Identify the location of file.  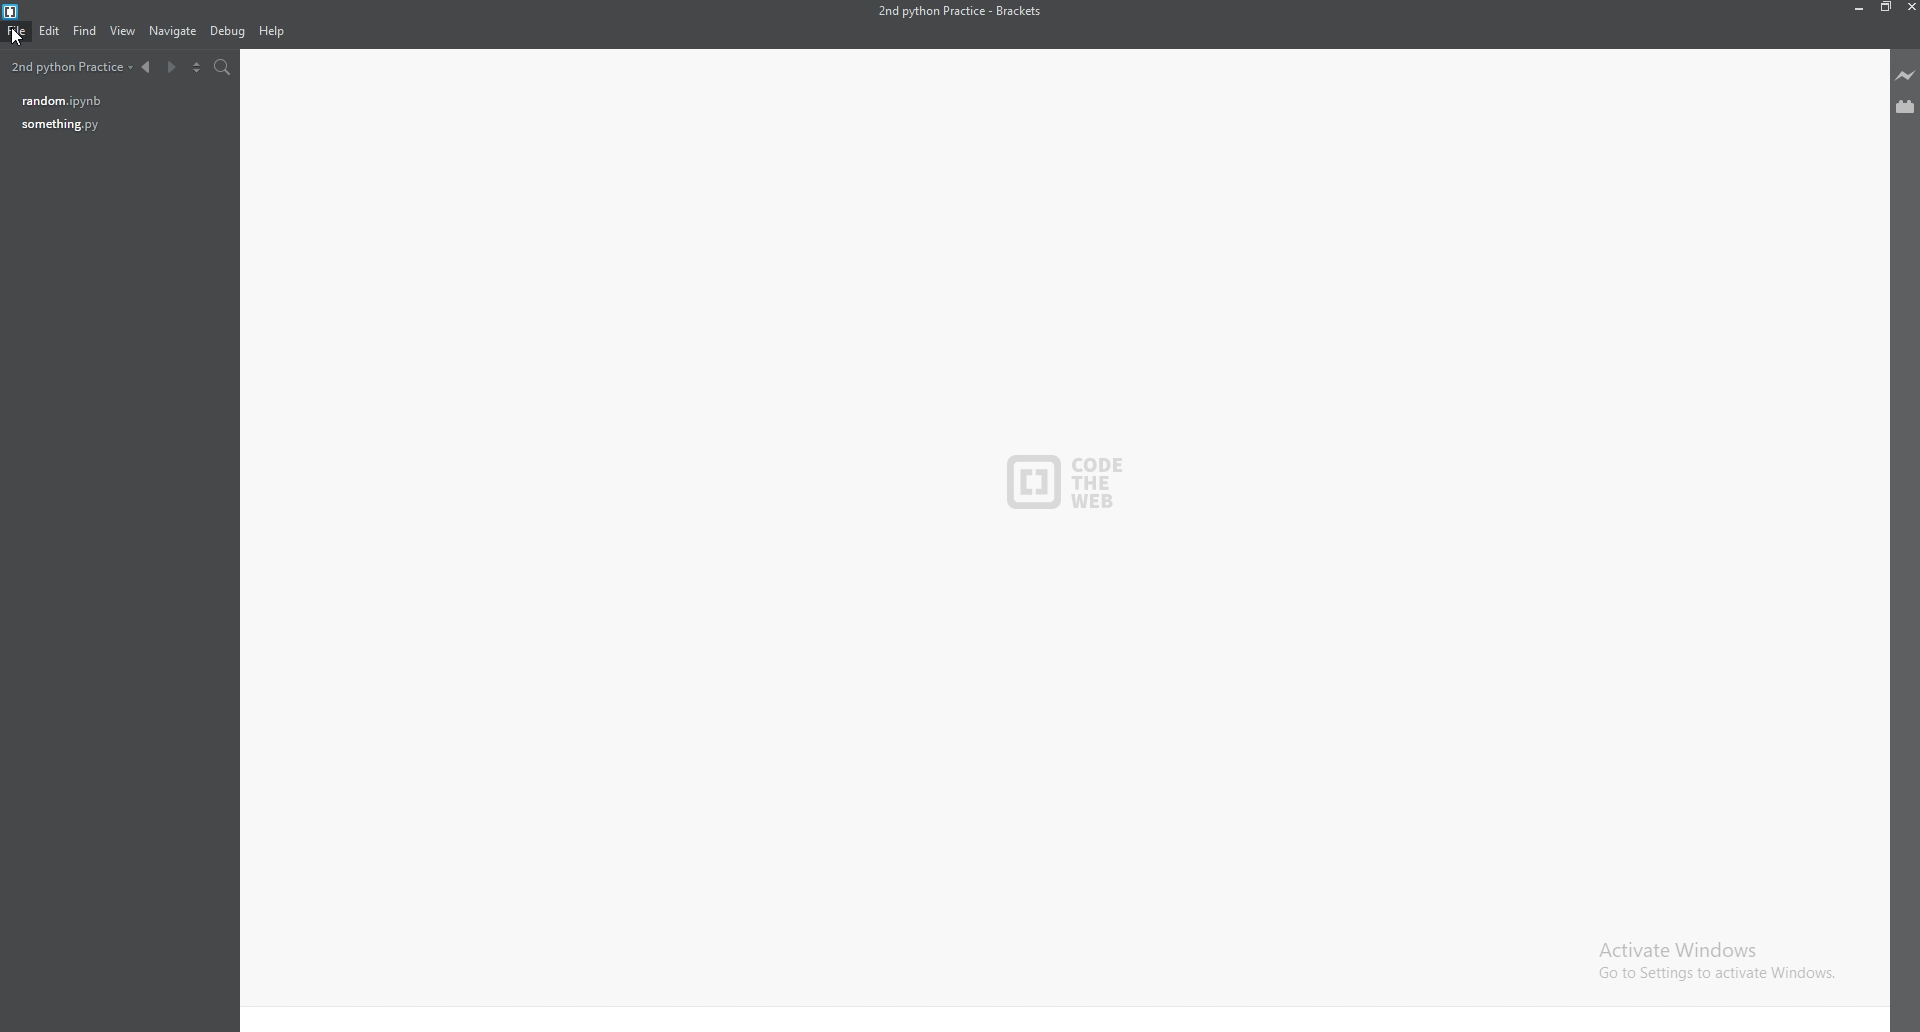
(16, 31).